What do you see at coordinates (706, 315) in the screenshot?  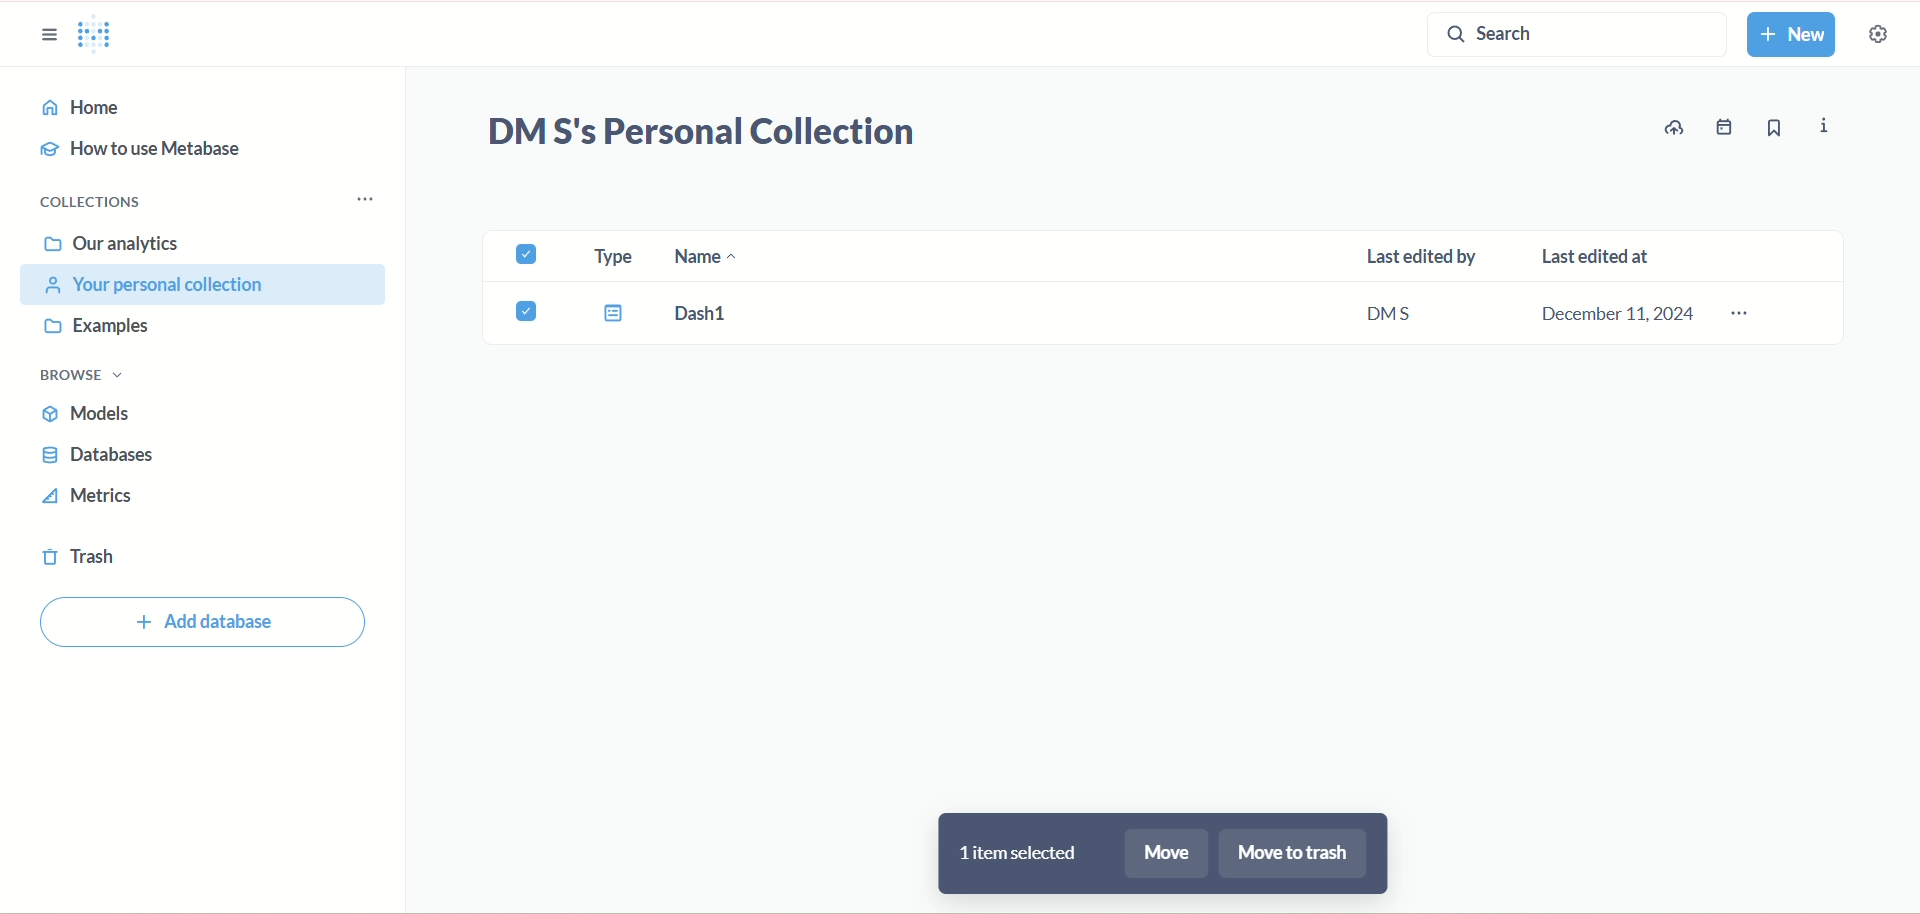 I see `Dash 1` at bounding box center [706, 315].